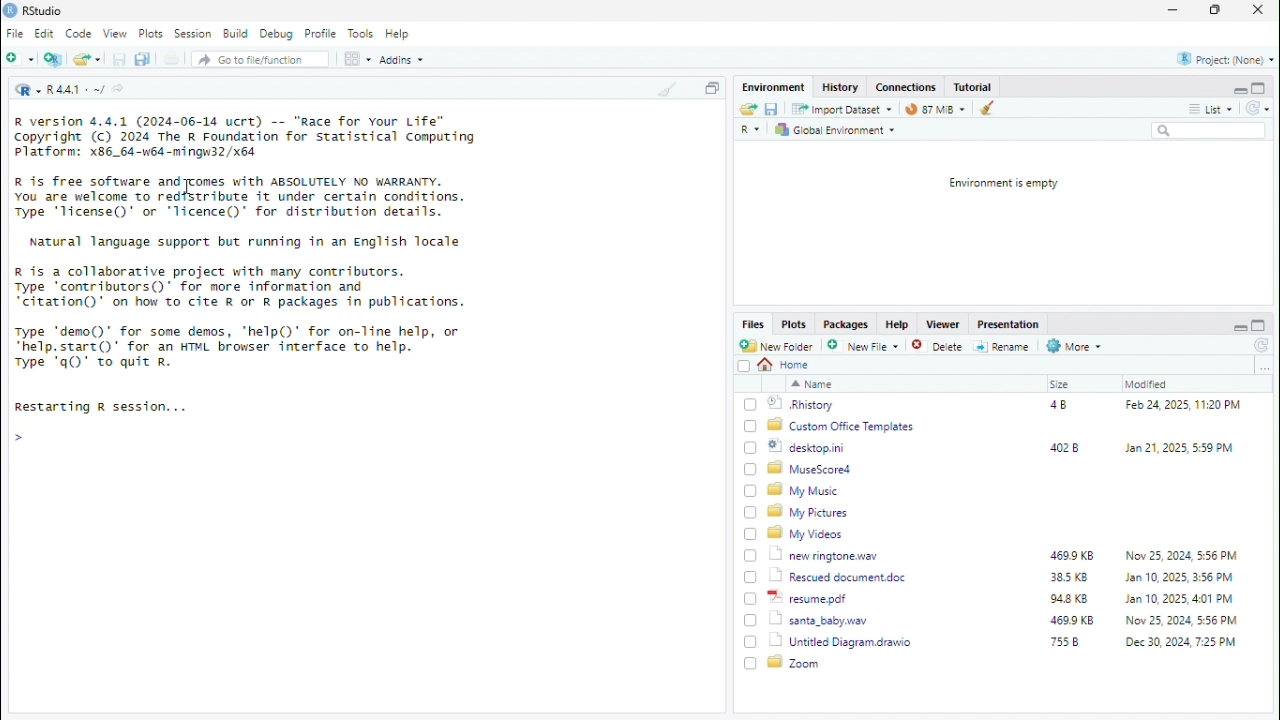 This screenshot has width=1280, height=720. What do you see at coordinates (843, 426) in the screenshot?
I see `Custom Office Templates` at bounding box center [843, 426].